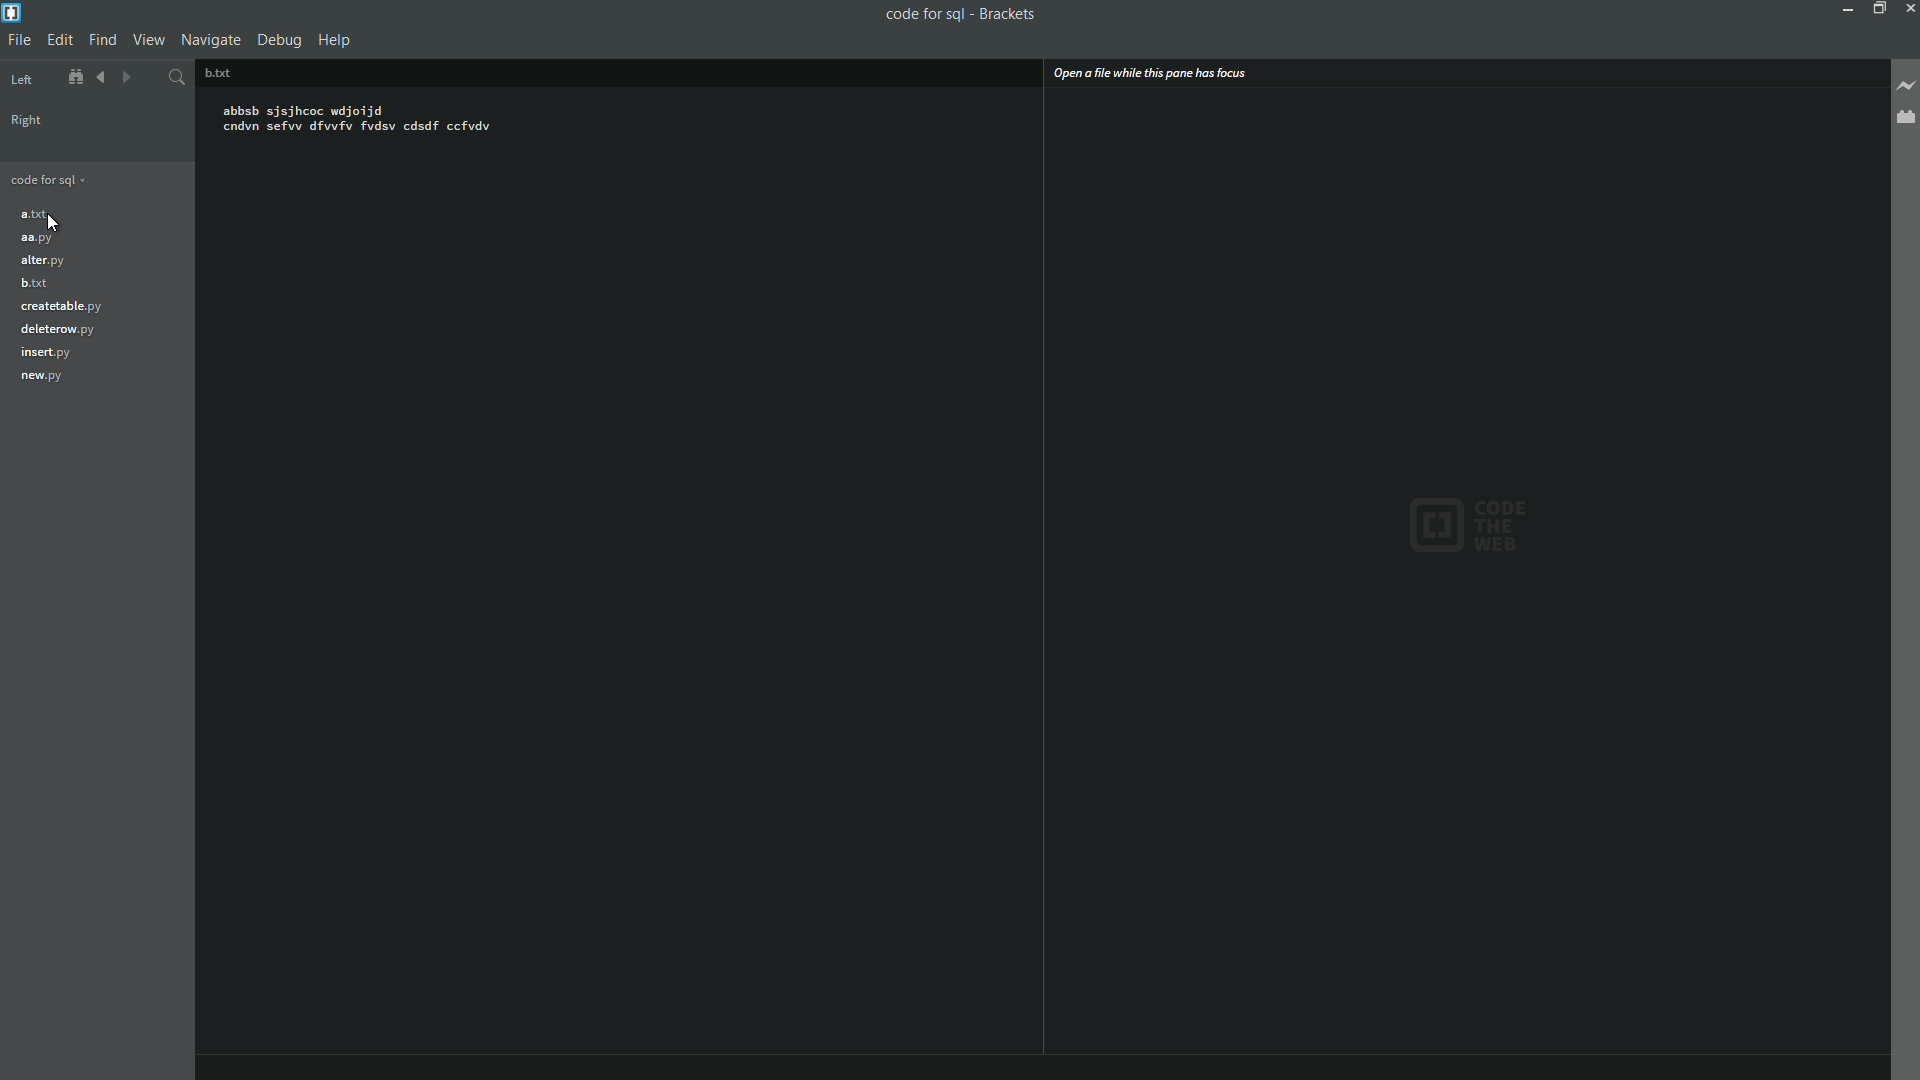 Image resolution: width=1920 pixels, height=1080 pixels. I want to click on insert.py, so click(44, 352).